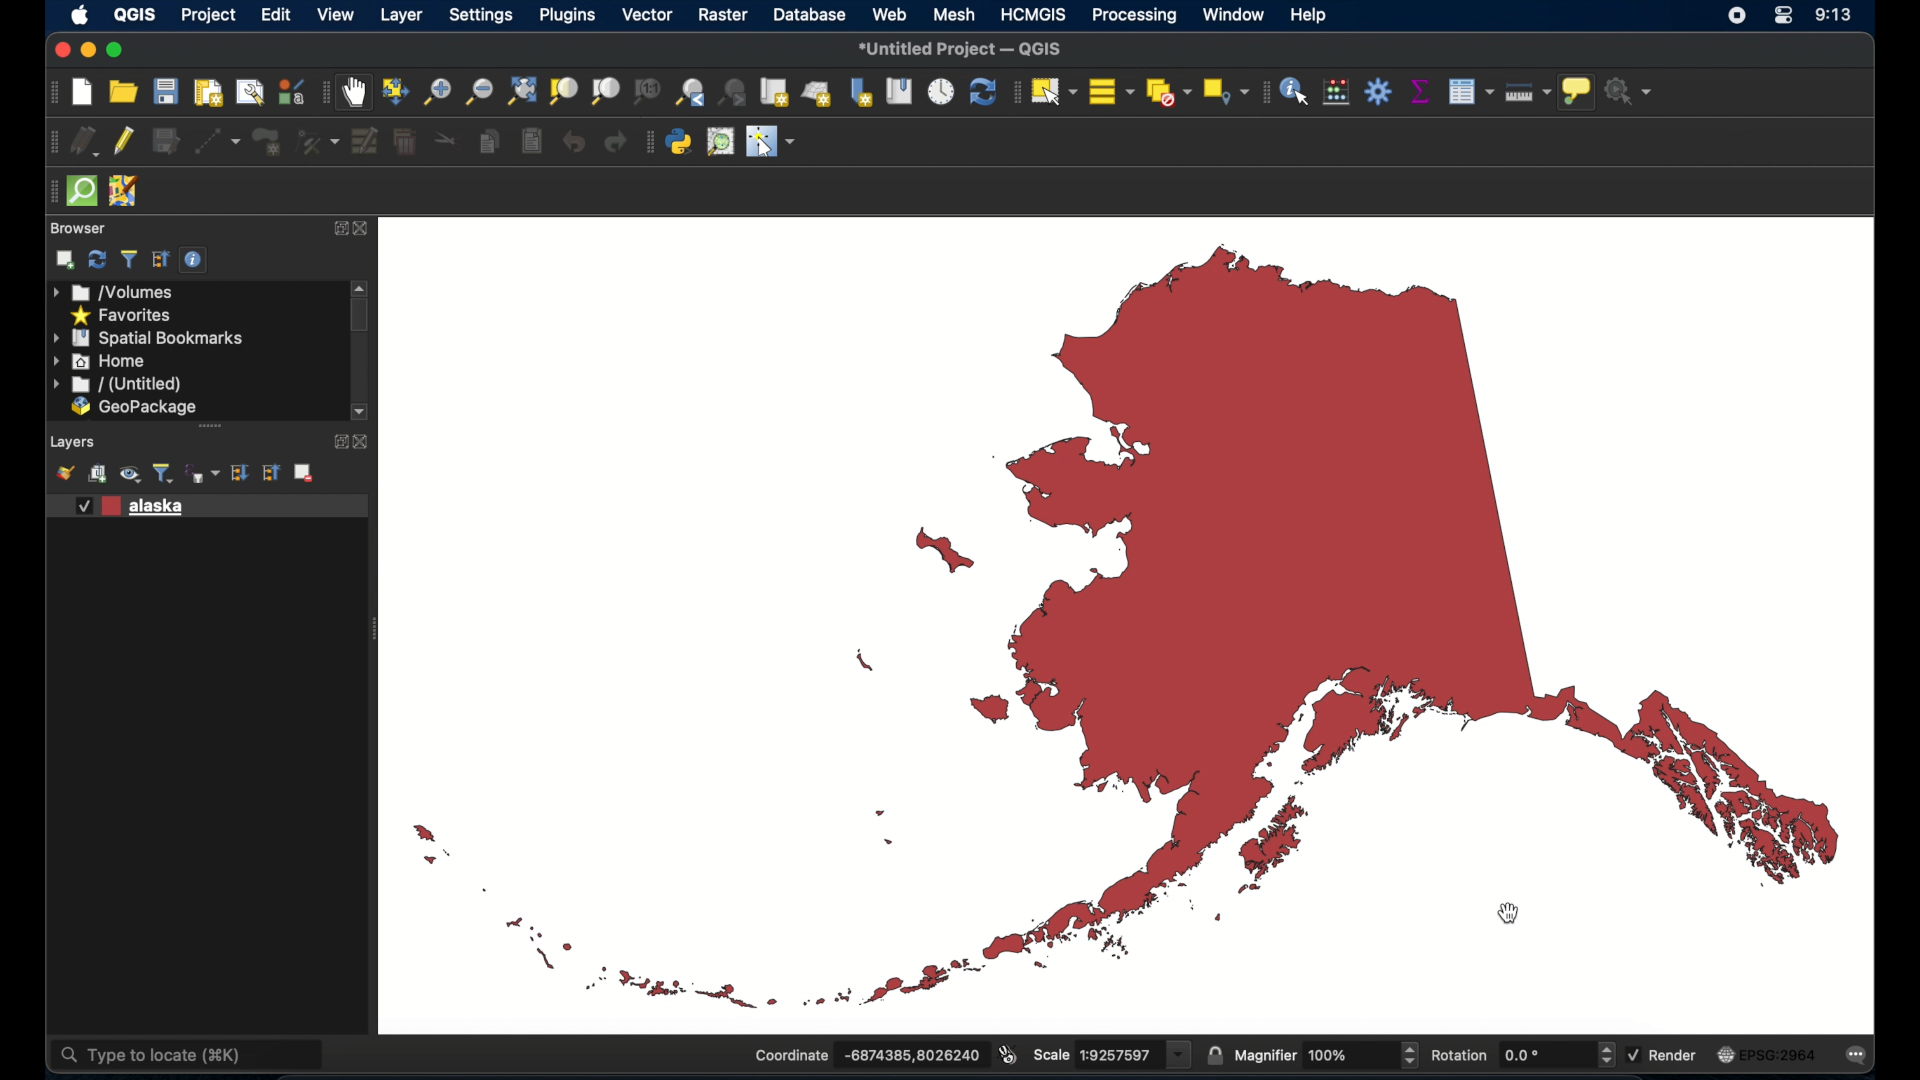 The height and width of the screenshot is (1080, 1920). What do you see at coordinates (776, 91) in the screenshot?
I see `new map view` at bounding box center [776, 91].